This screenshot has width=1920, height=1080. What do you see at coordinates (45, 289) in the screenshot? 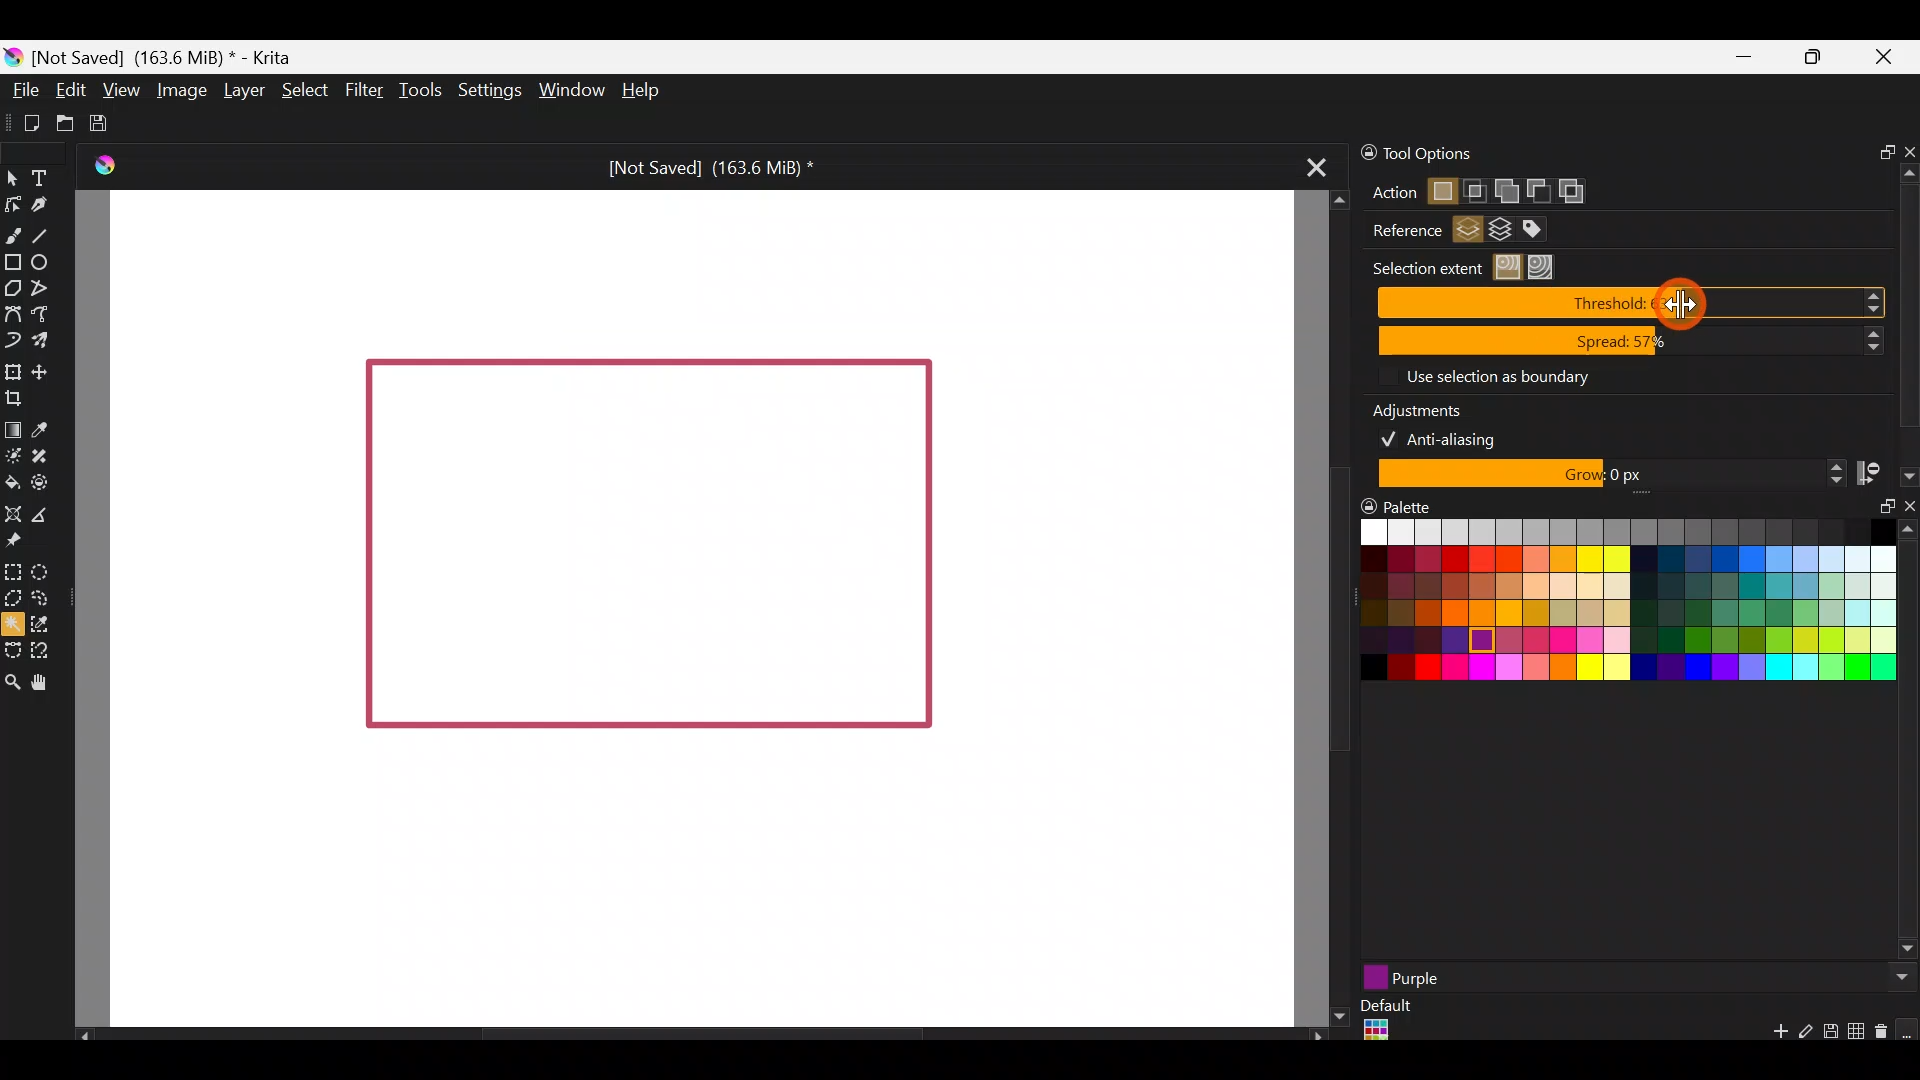
I see `Polyline tool` at bounding box center [45, 289].